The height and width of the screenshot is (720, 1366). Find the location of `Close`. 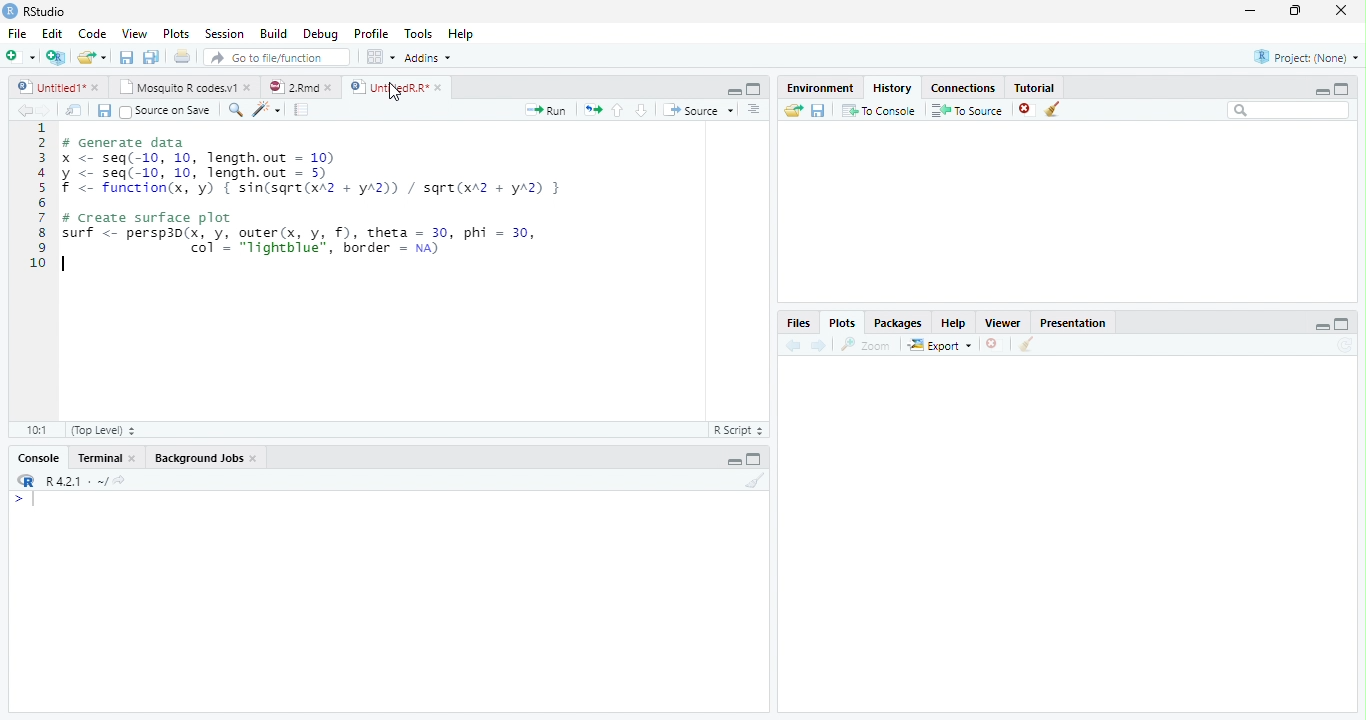

Close is located at coordinates (133, 458).